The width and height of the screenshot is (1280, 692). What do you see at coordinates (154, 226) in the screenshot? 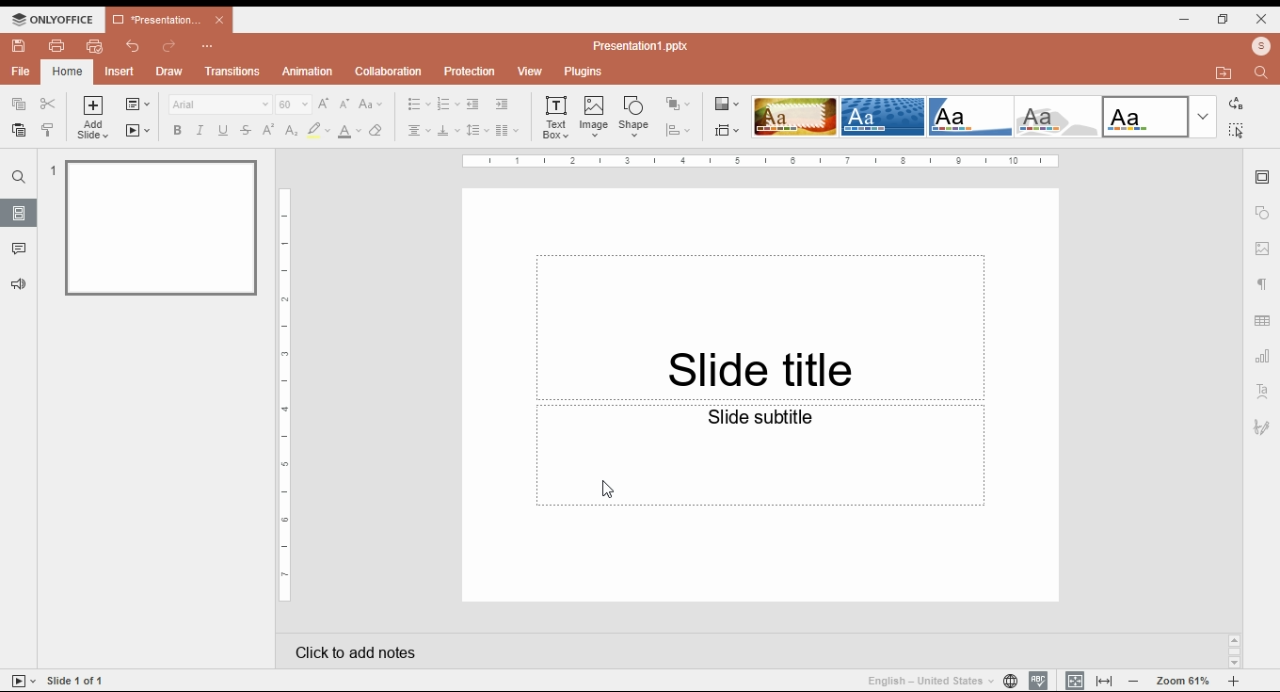
I see `slide 1` at bounding box center [154, 226].